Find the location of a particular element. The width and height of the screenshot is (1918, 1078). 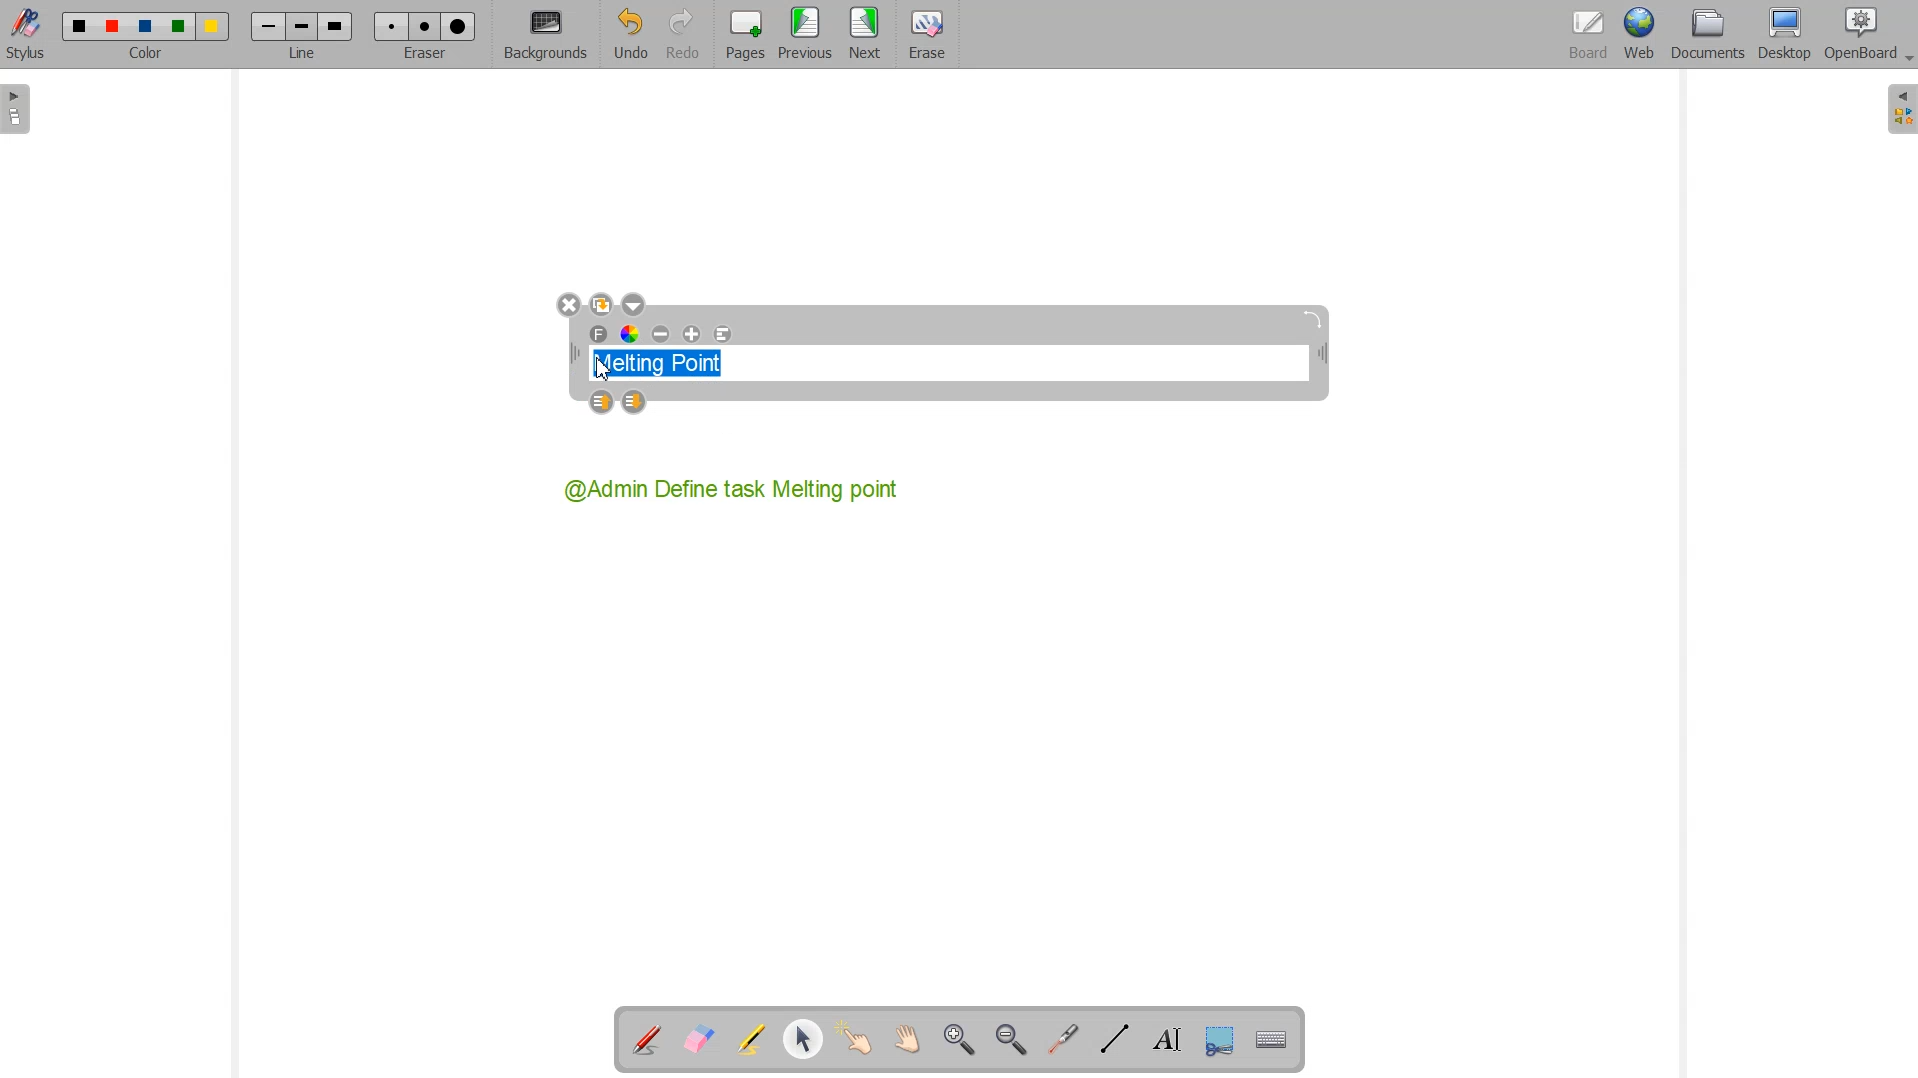

Capture part of the screen is located at coordinates (1216, 1038).